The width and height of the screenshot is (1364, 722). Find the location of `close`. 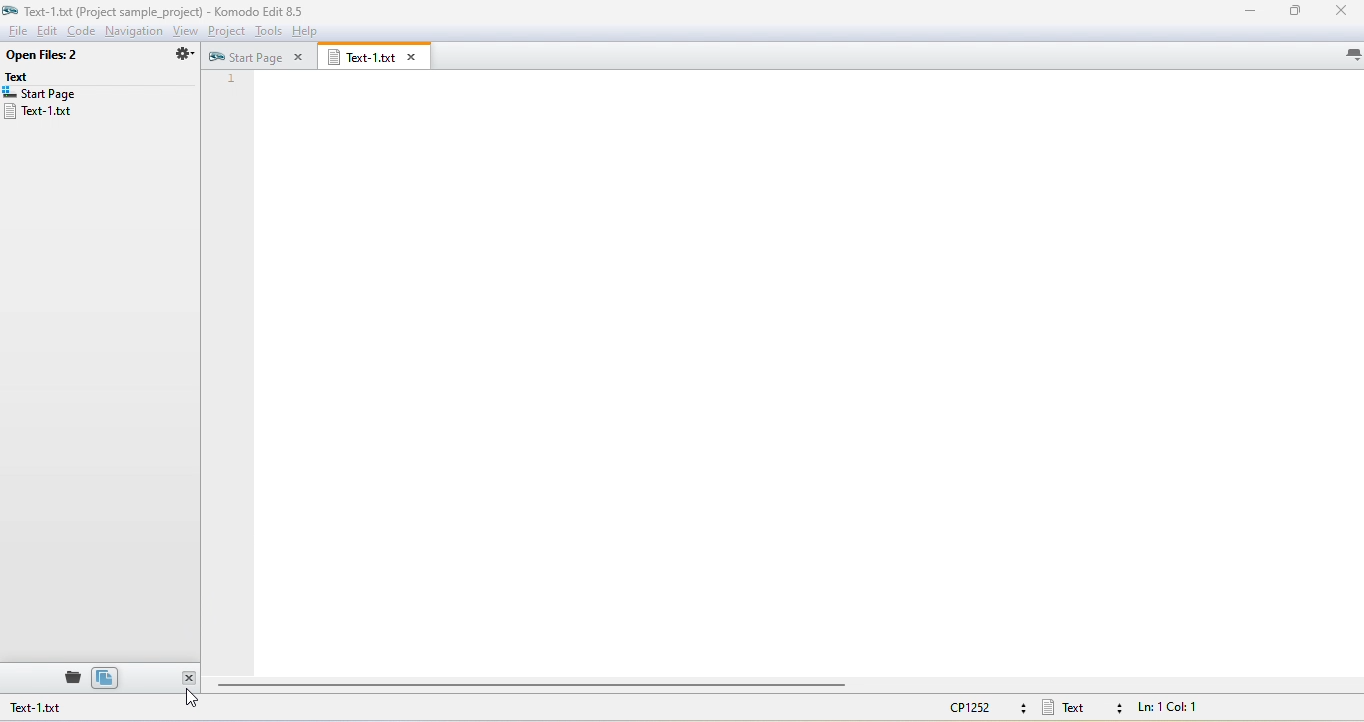

close is located at coordinates (1344, 11).